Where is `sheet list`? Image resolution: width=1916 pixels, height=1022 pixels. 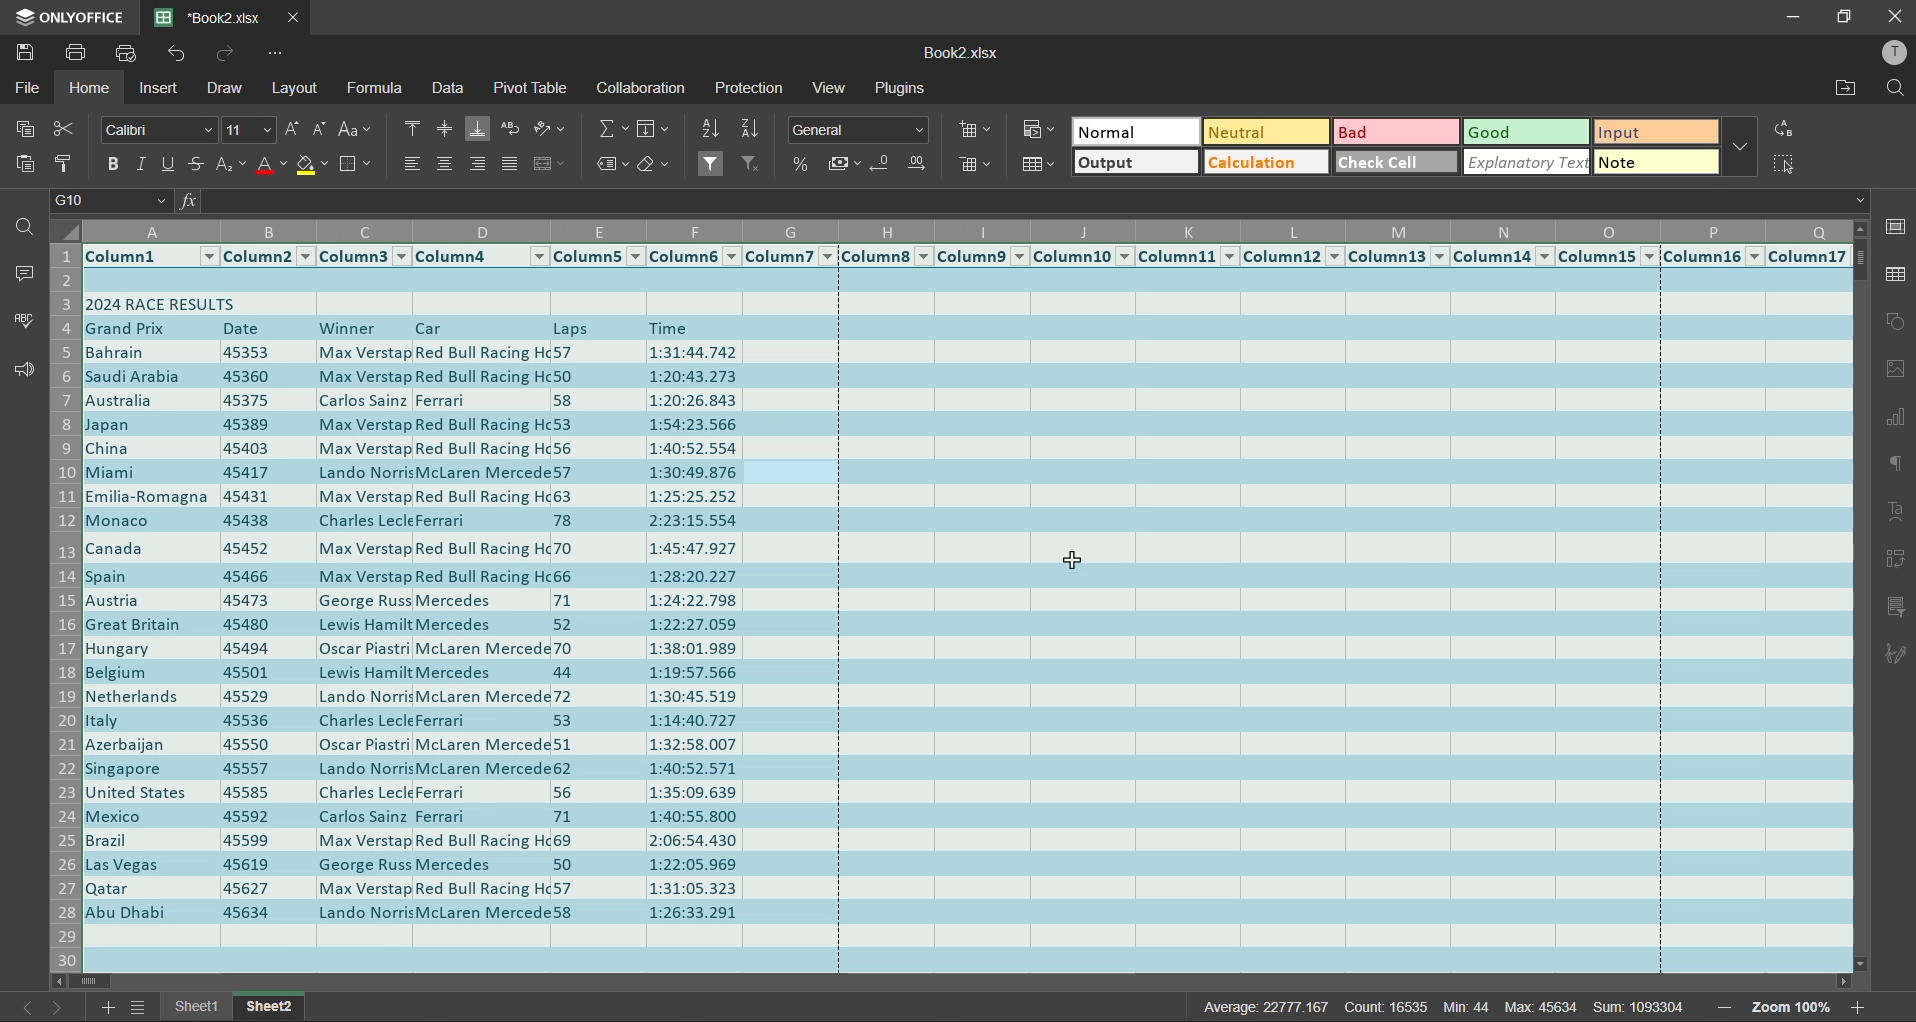 sheet list is located at coordinates (139, 1008).